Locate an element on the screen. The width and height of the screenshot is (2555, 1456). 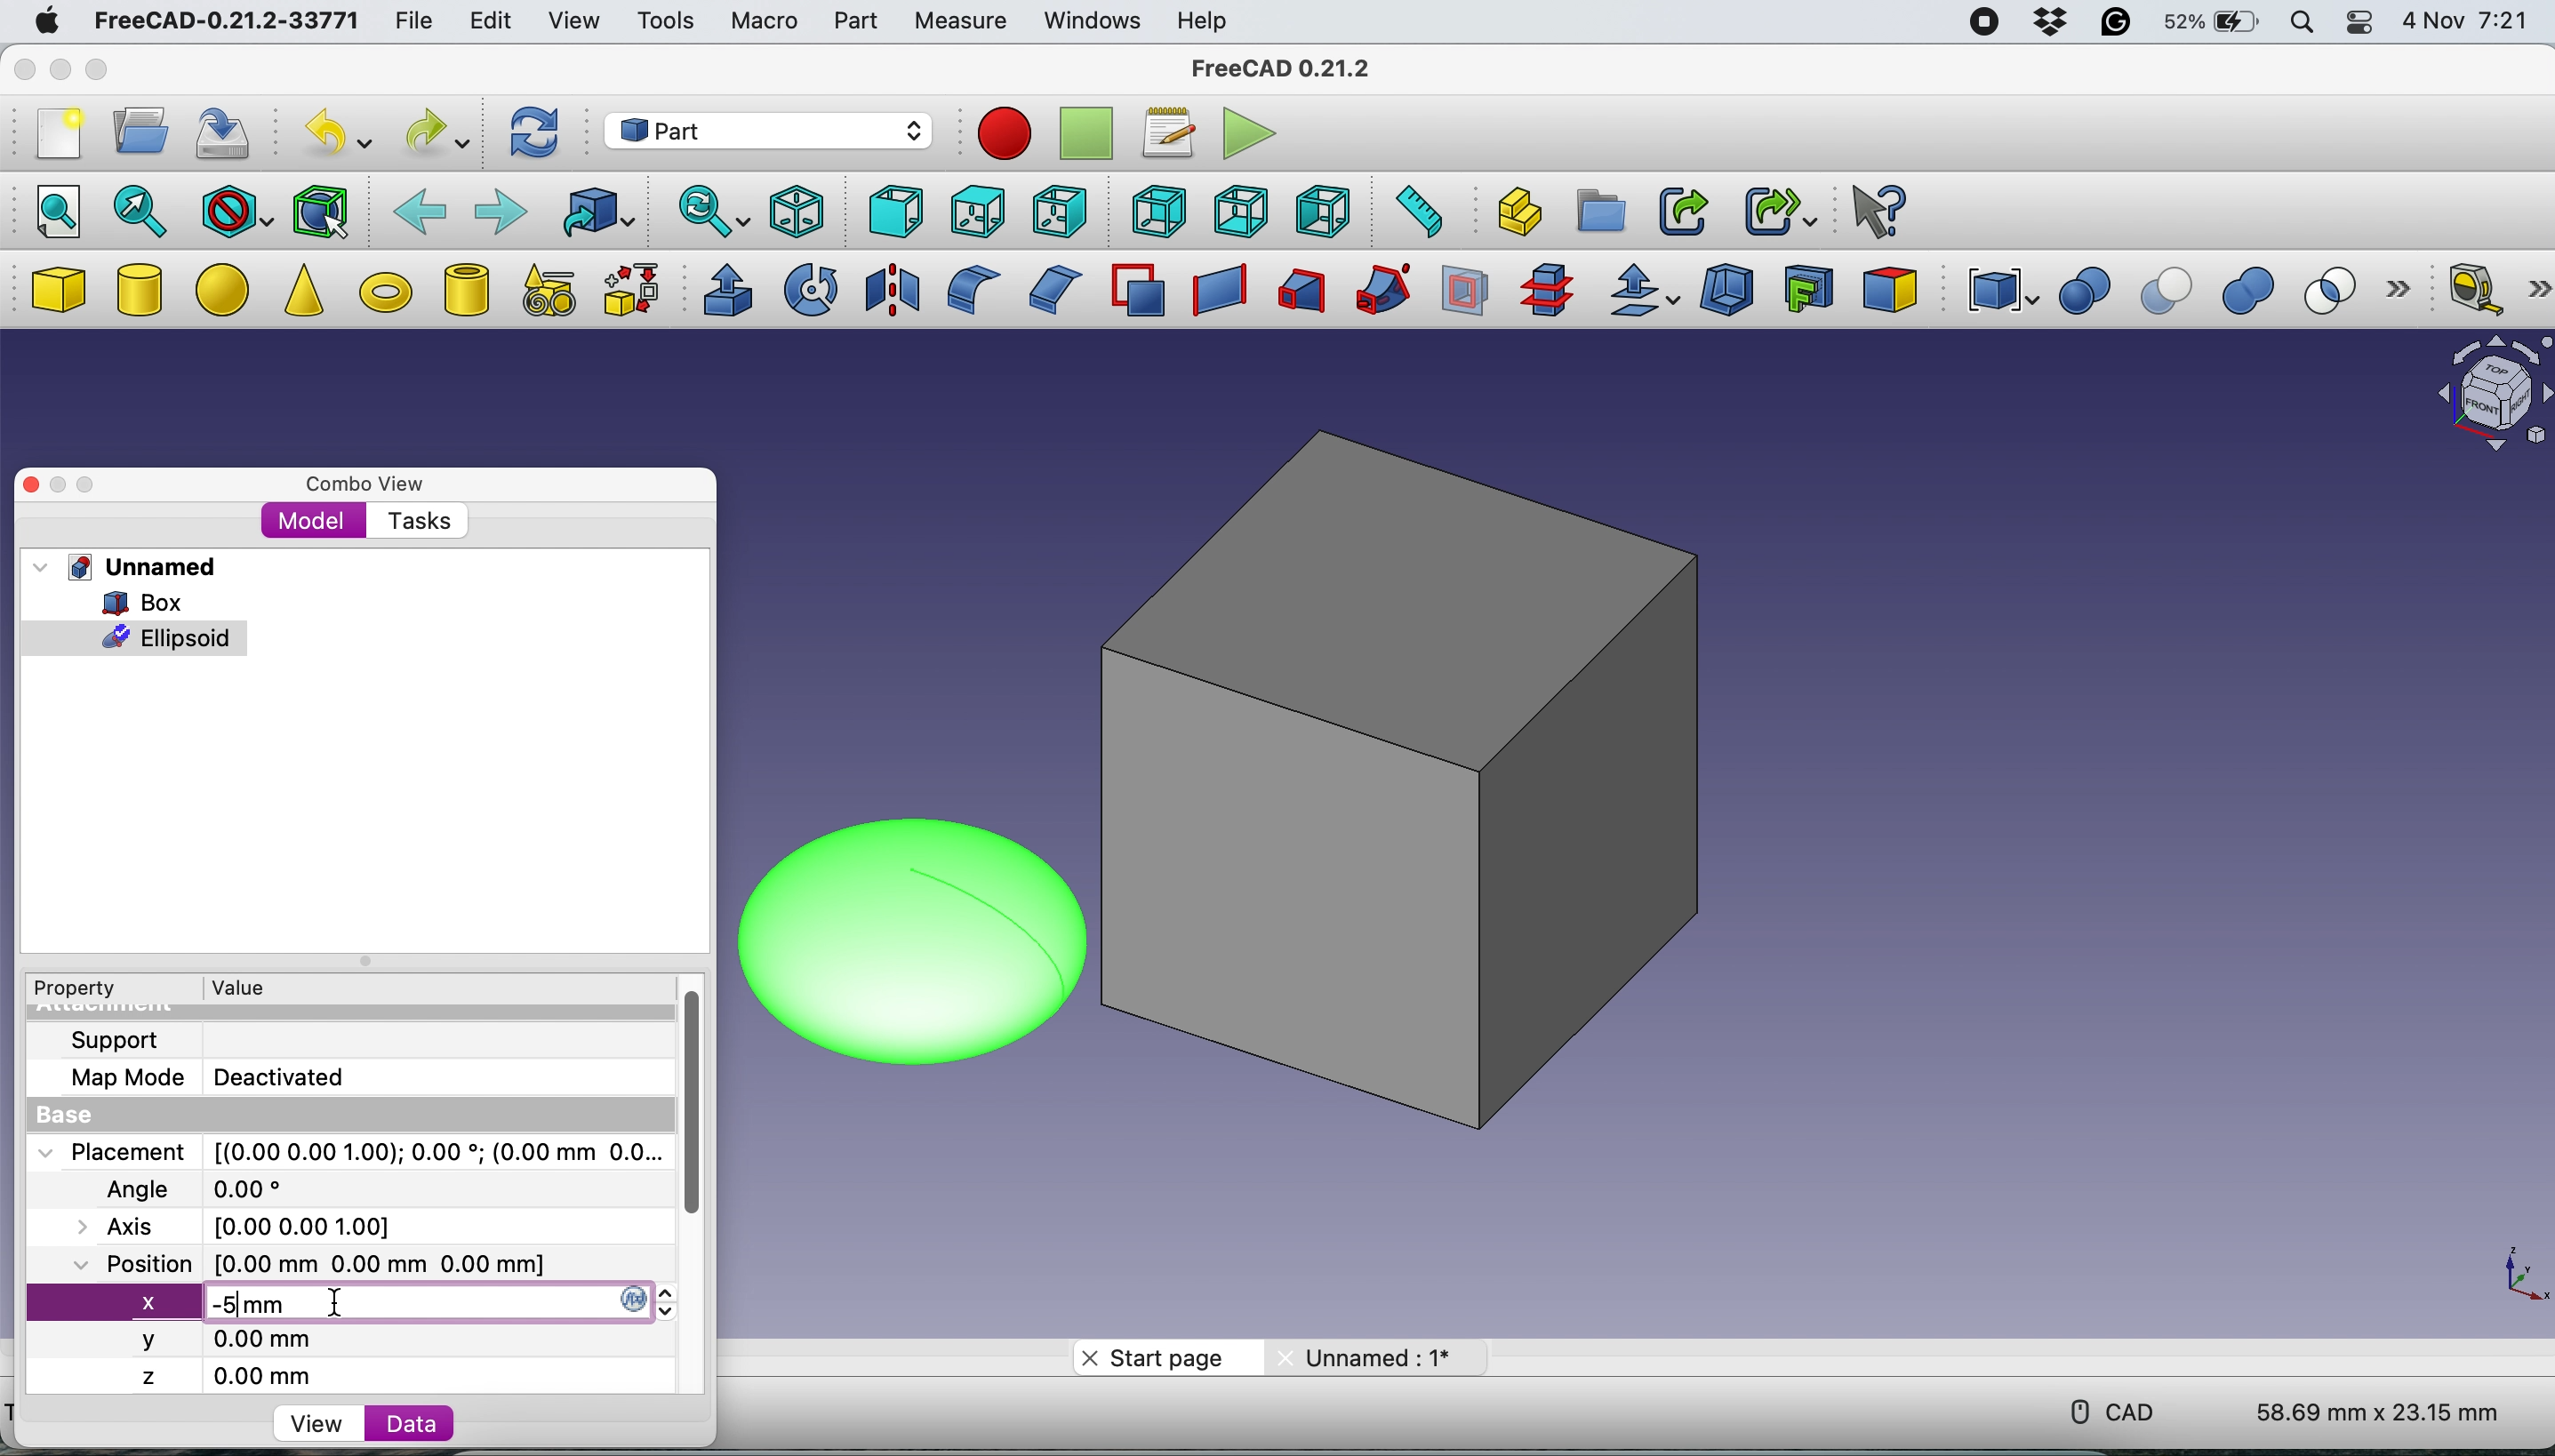
base is located at coordinates (57, 1116).